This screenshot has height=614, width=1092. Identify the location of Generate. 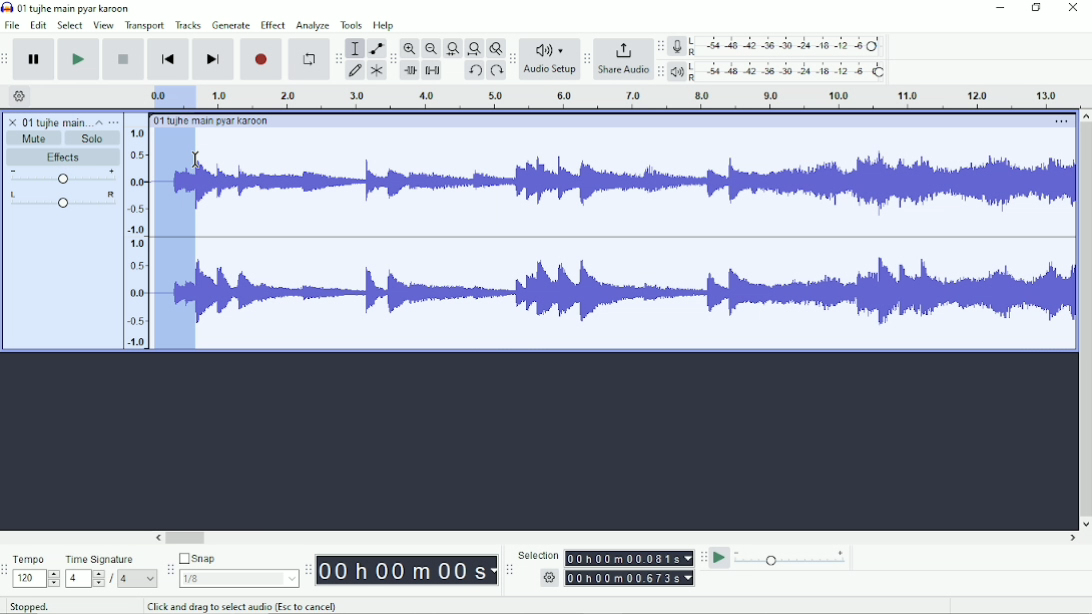
(231, 25).